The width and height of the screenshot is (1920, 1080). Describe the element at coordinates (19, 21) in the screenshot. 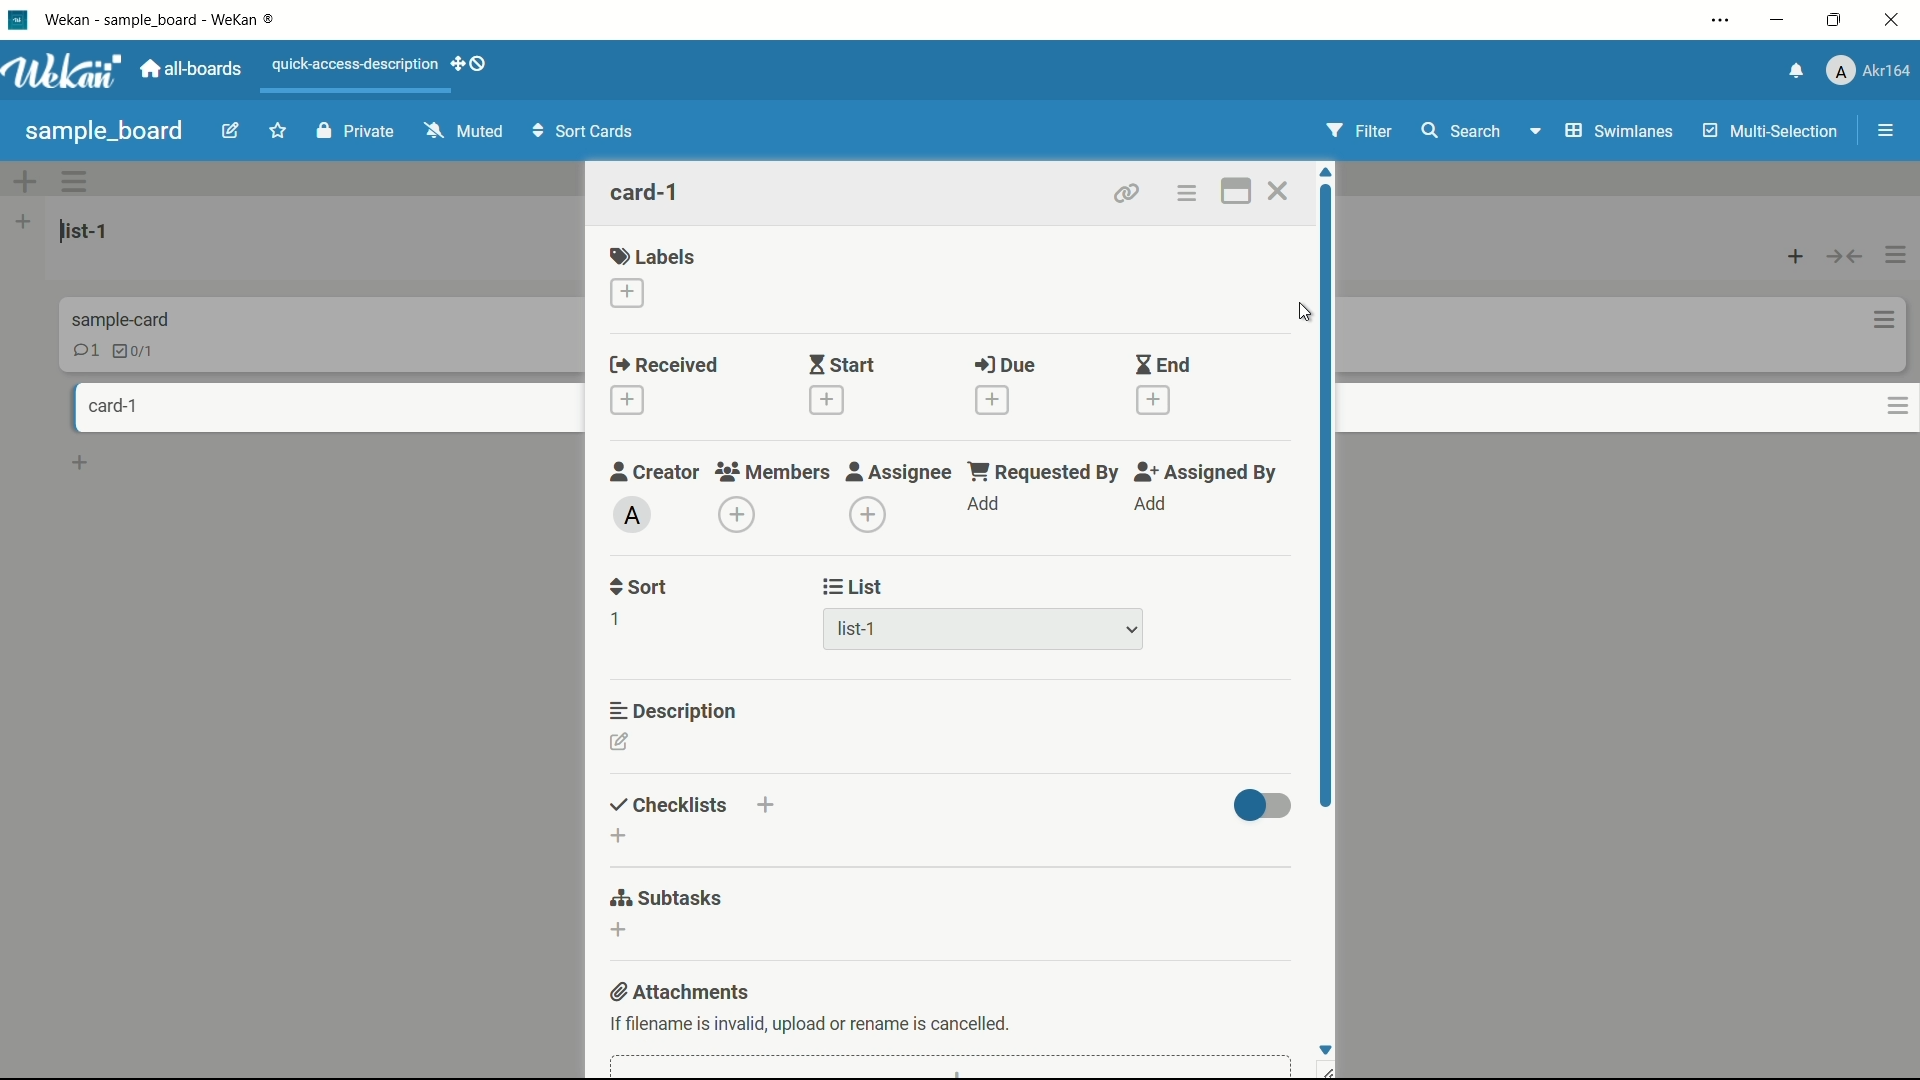

I see `wekan logo` at that location.